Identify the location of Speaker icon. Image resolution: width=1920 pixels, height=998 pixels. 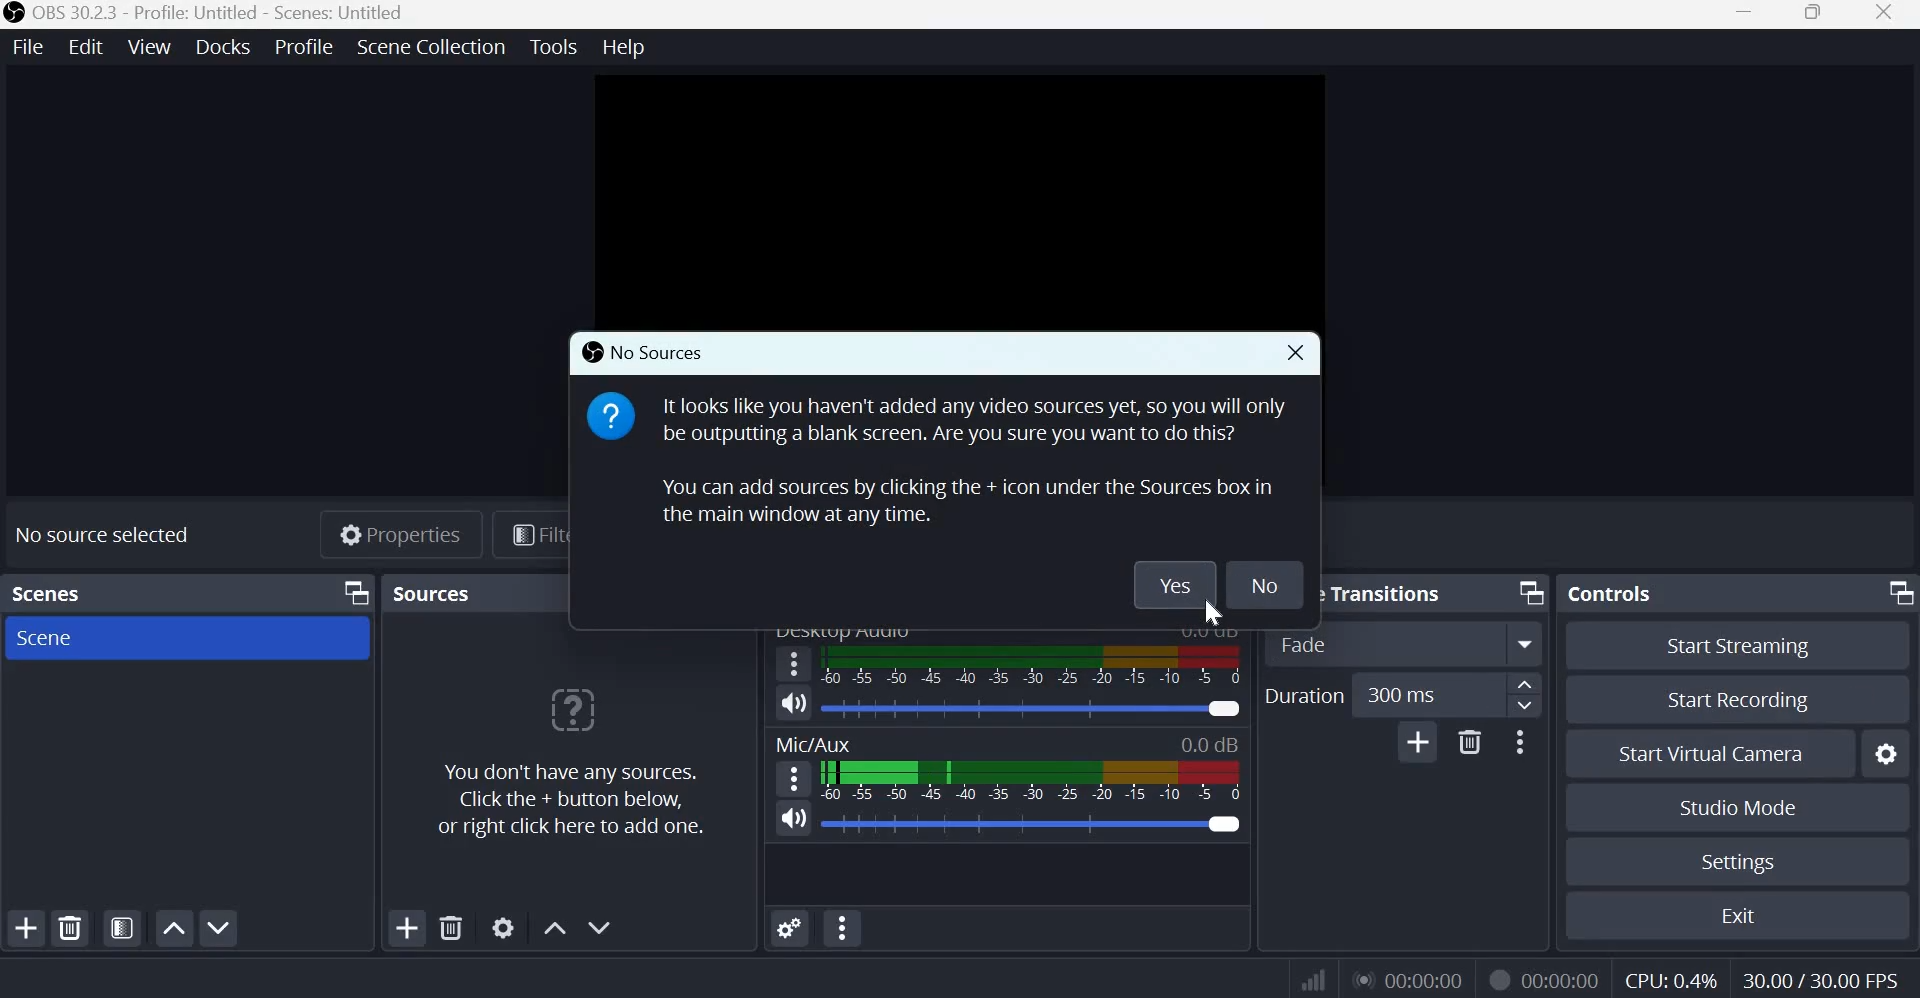
(795, 818).